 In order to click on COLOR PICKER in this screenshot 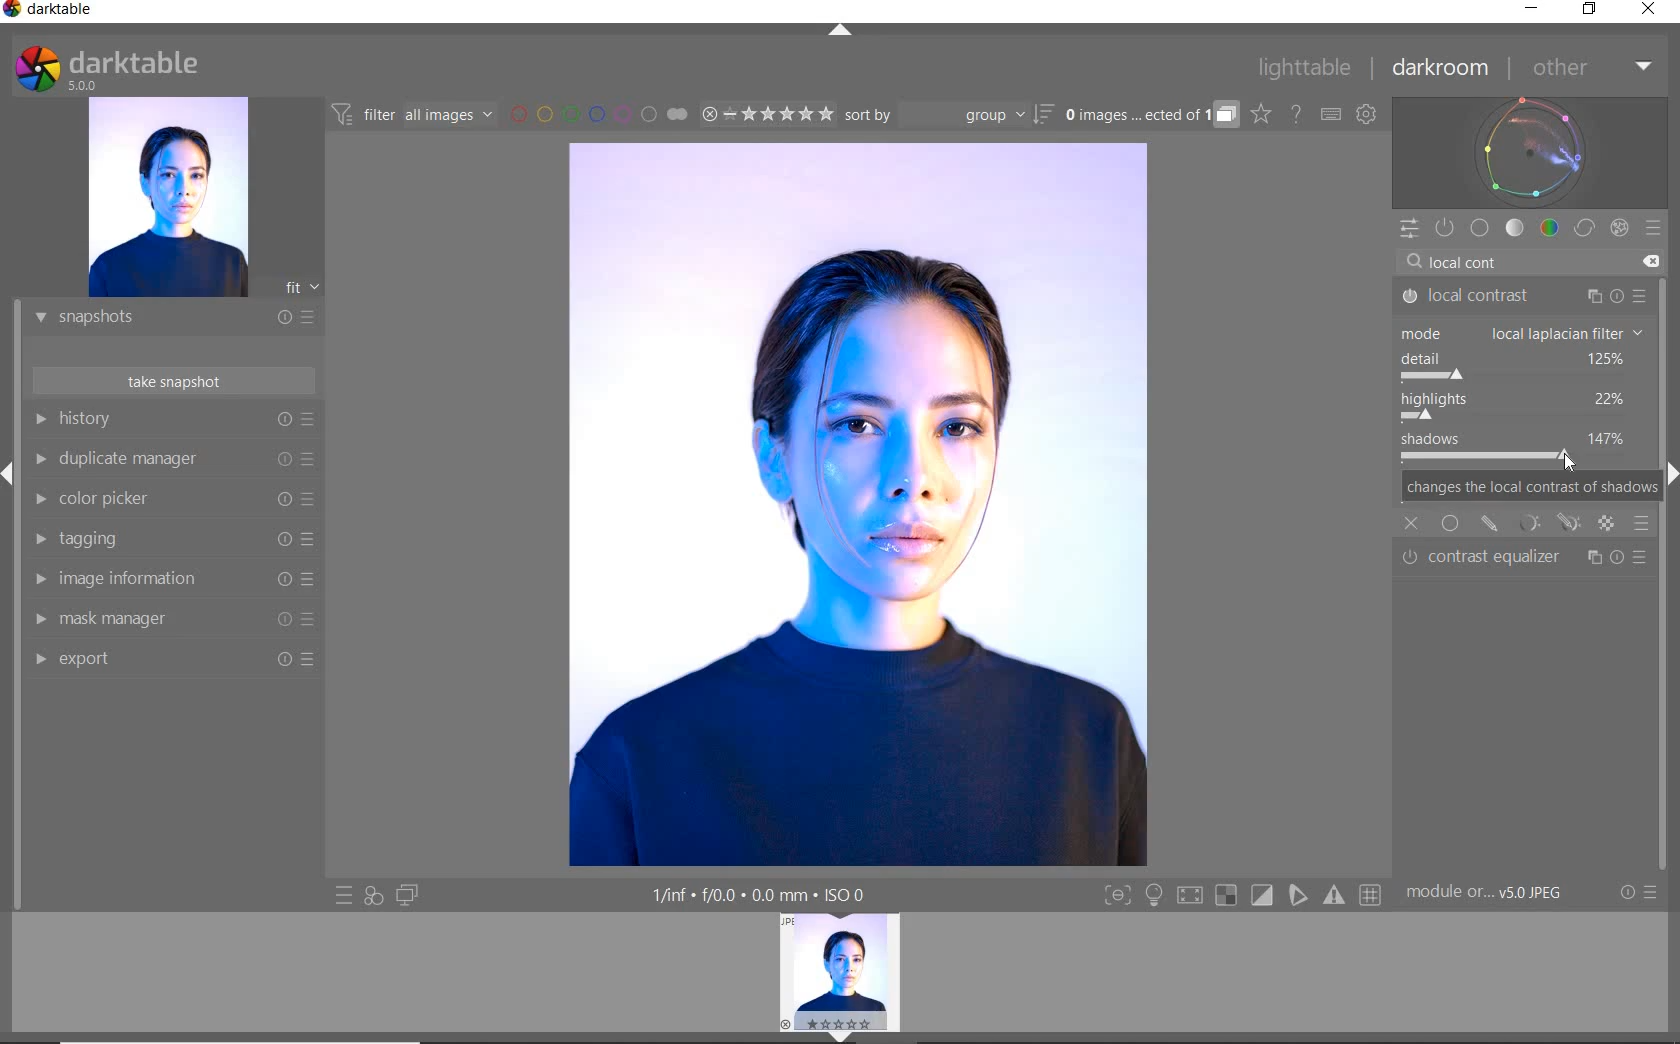, I will do `click(170, 500)`.